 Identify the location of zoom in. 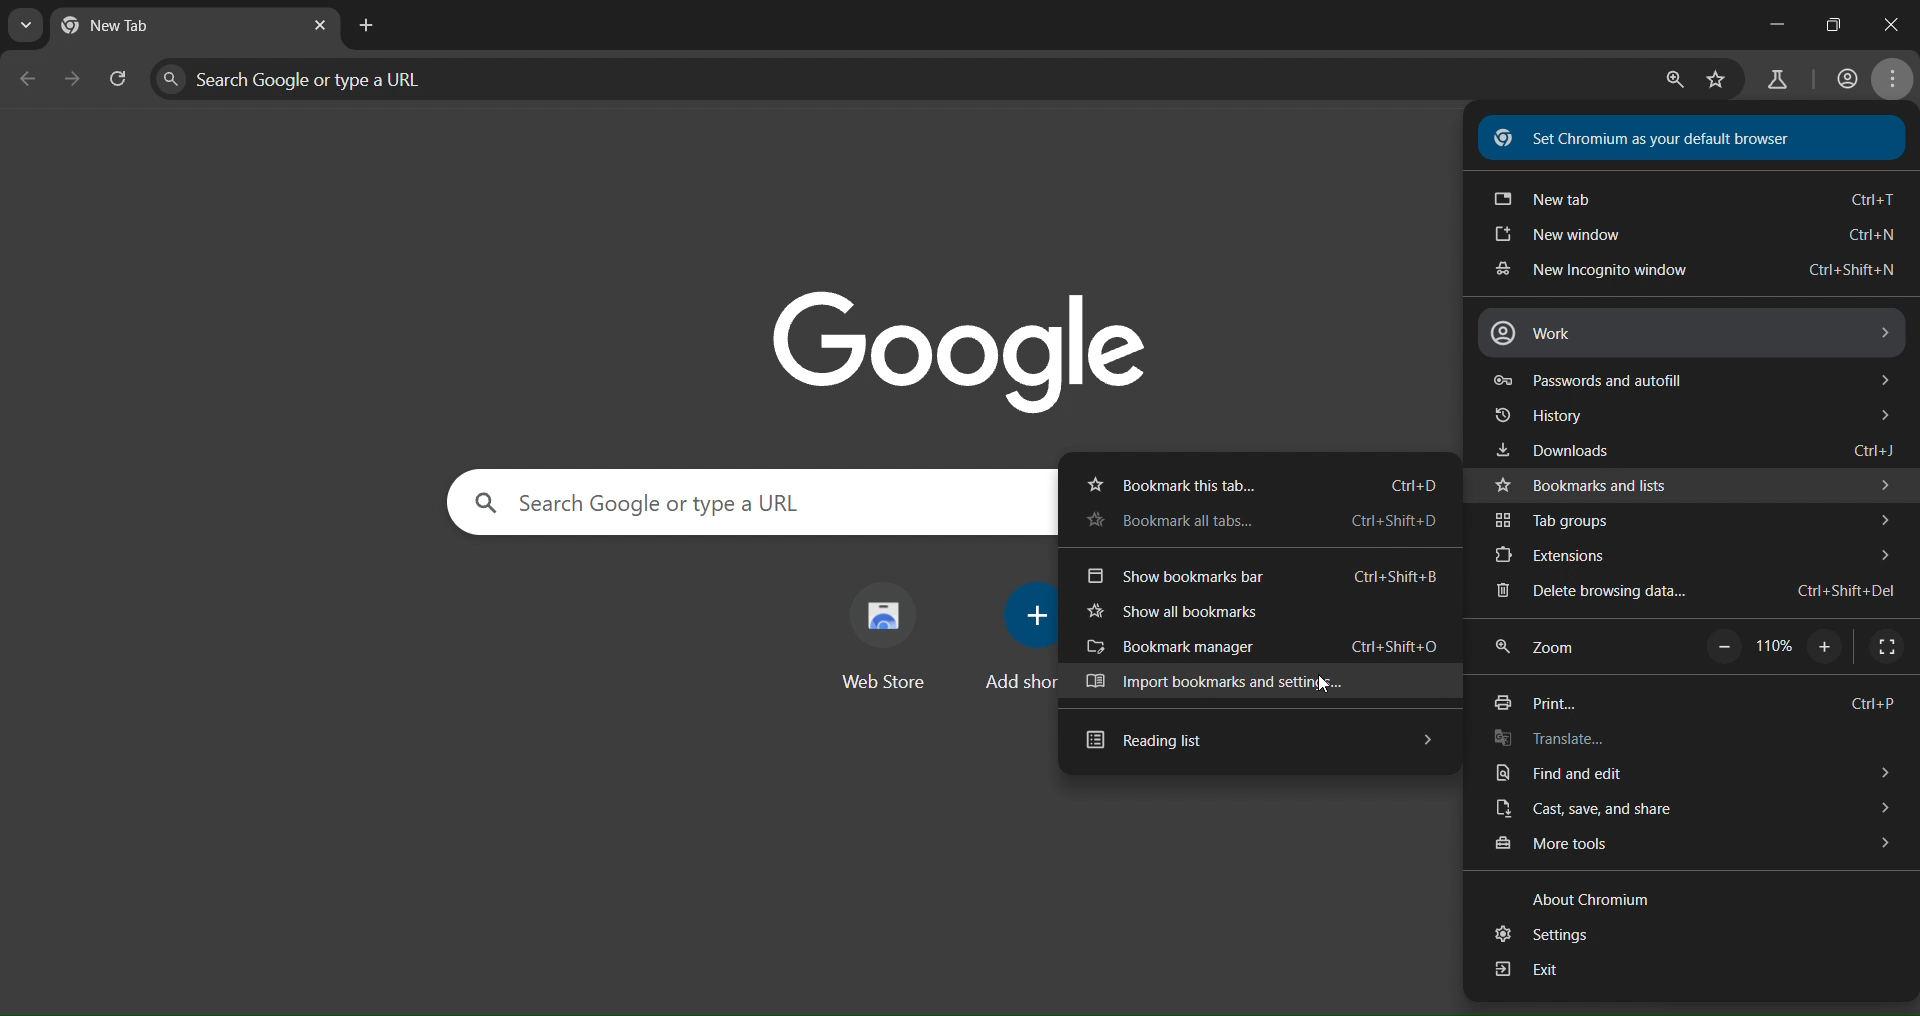
(1823, 650).